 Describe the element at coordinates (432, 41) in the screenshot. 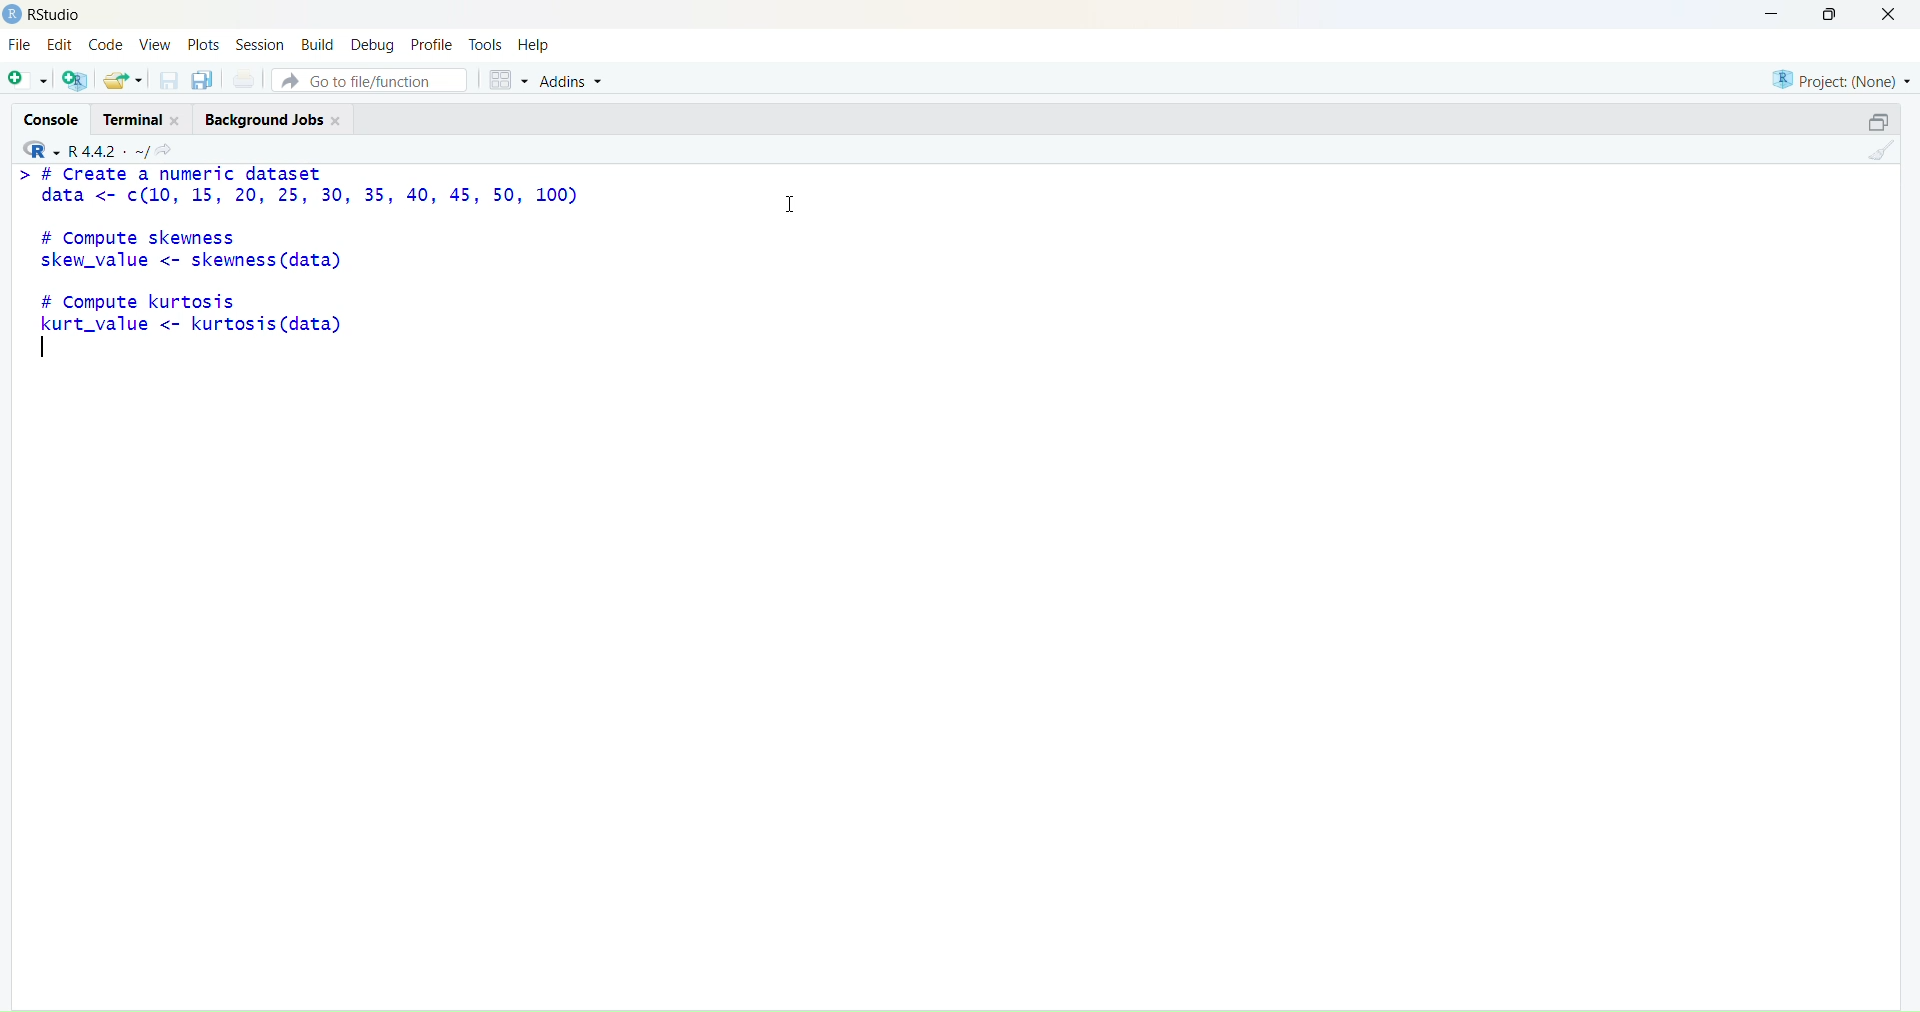

I see `Profile` at that location.